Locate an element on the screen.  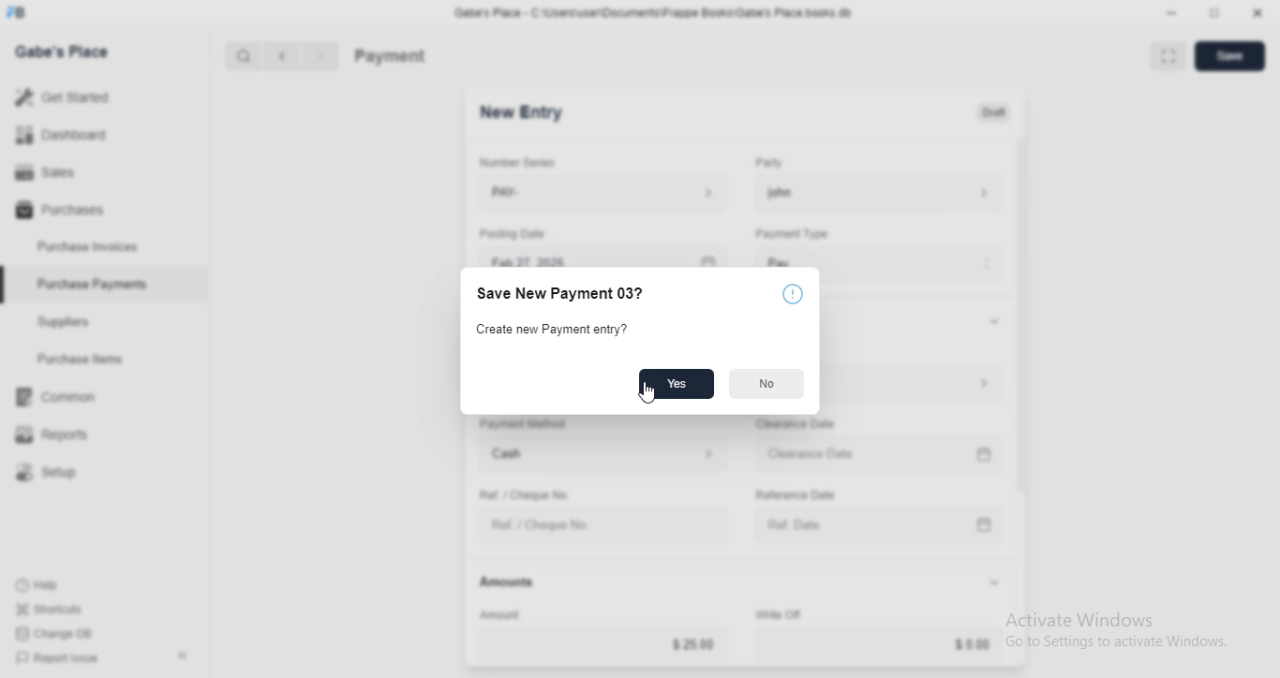
Yes is located at coordinates (680, 383).